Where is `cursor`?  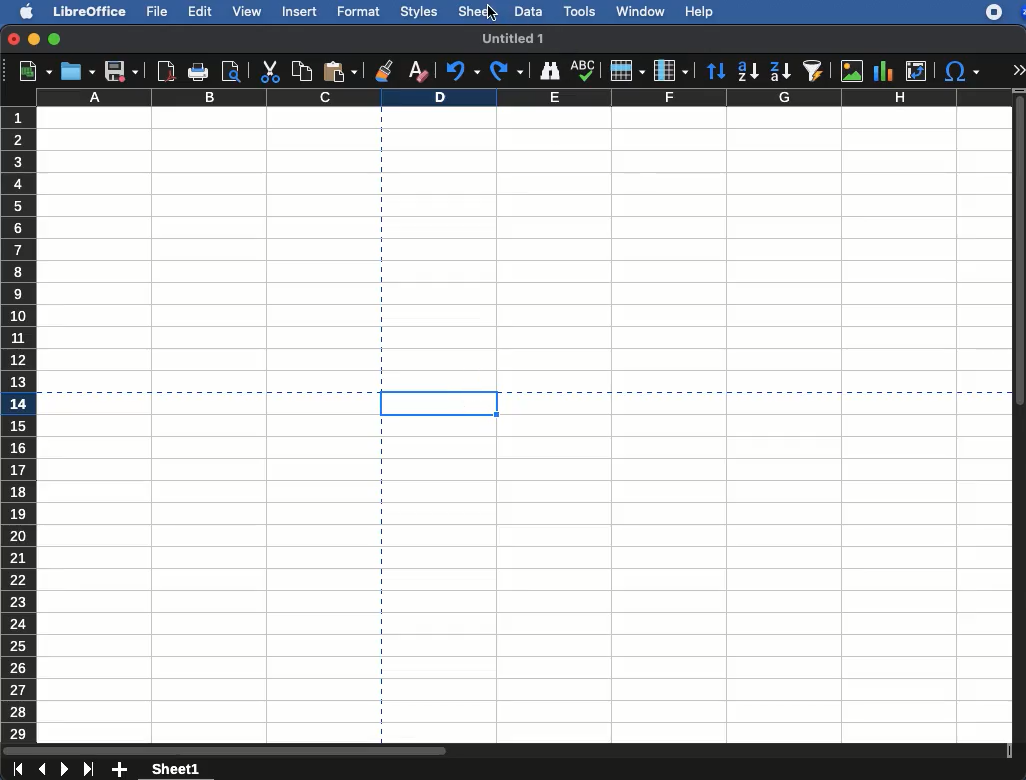
cursor is located at coordinates (491, 14).